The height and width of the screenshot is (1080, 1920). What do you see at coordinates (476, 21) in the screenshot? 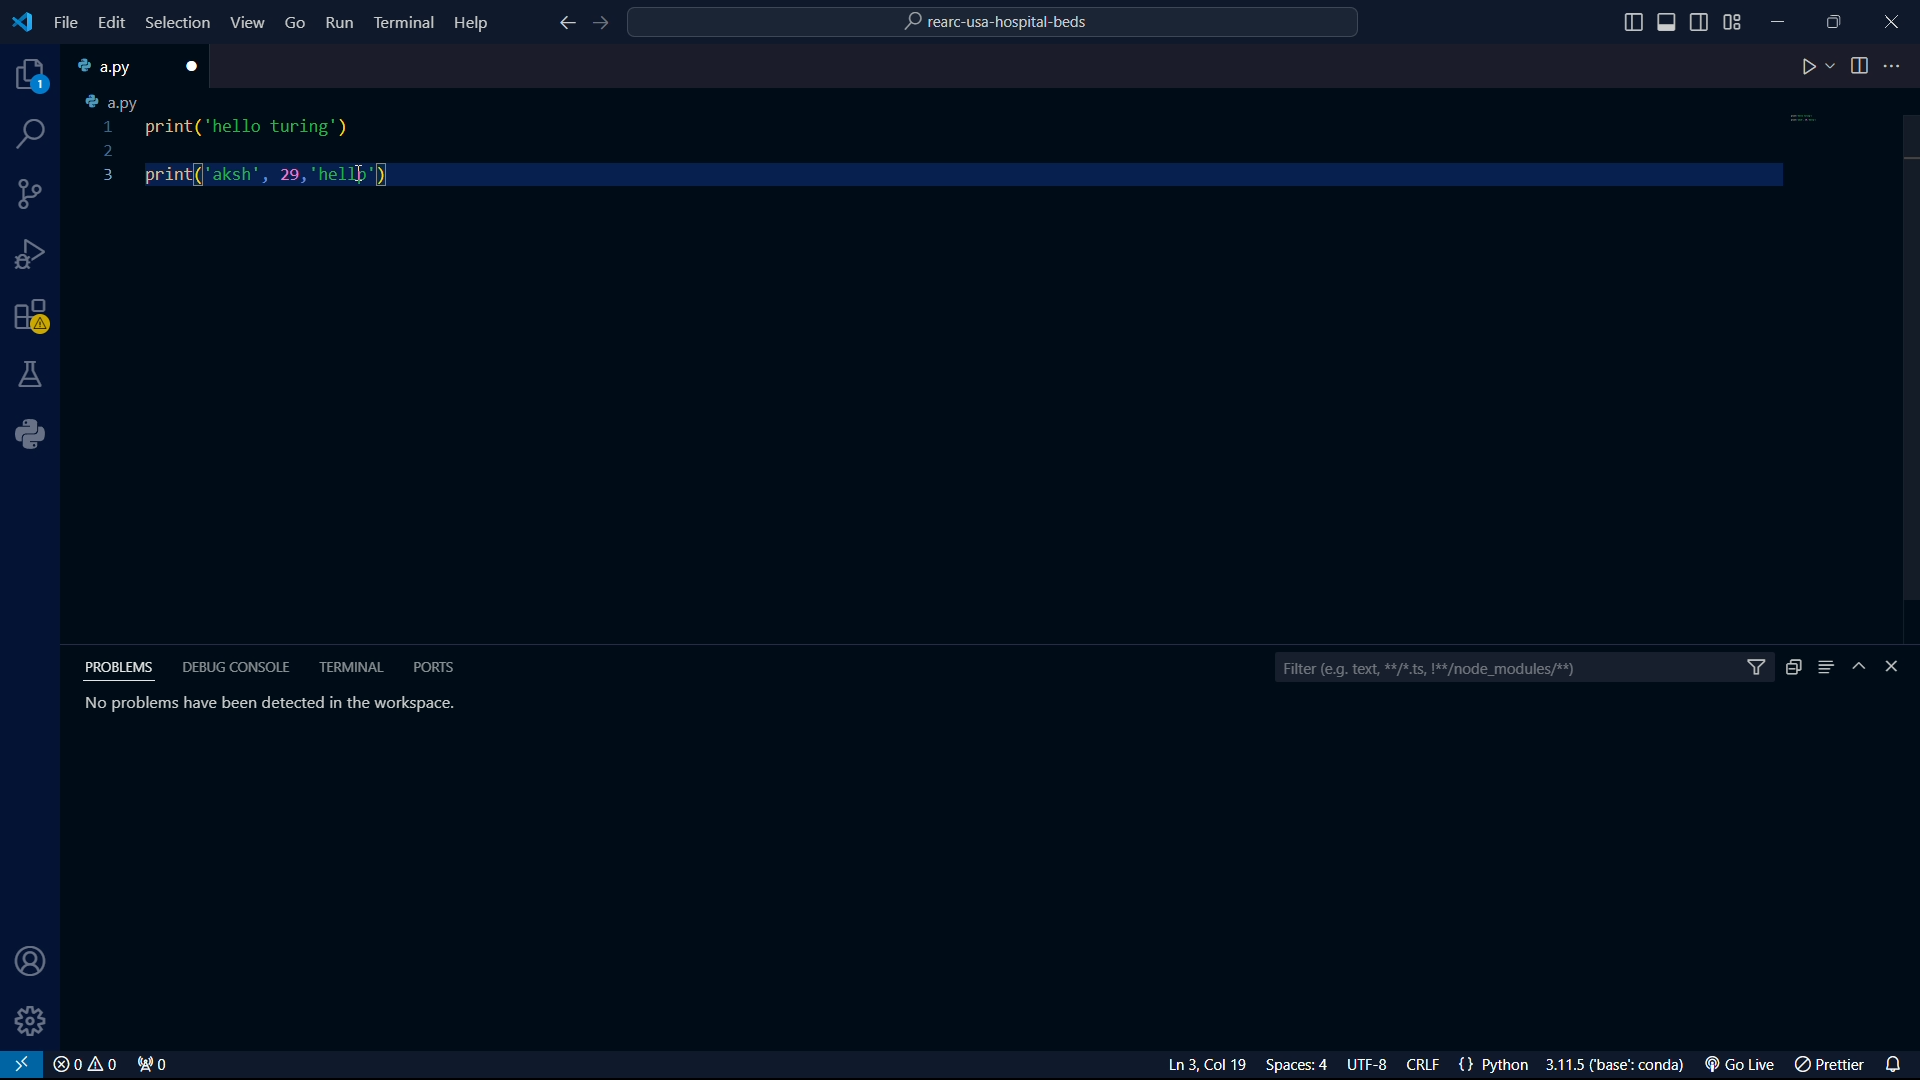
I see `Help` at bounding box center [476, 21].